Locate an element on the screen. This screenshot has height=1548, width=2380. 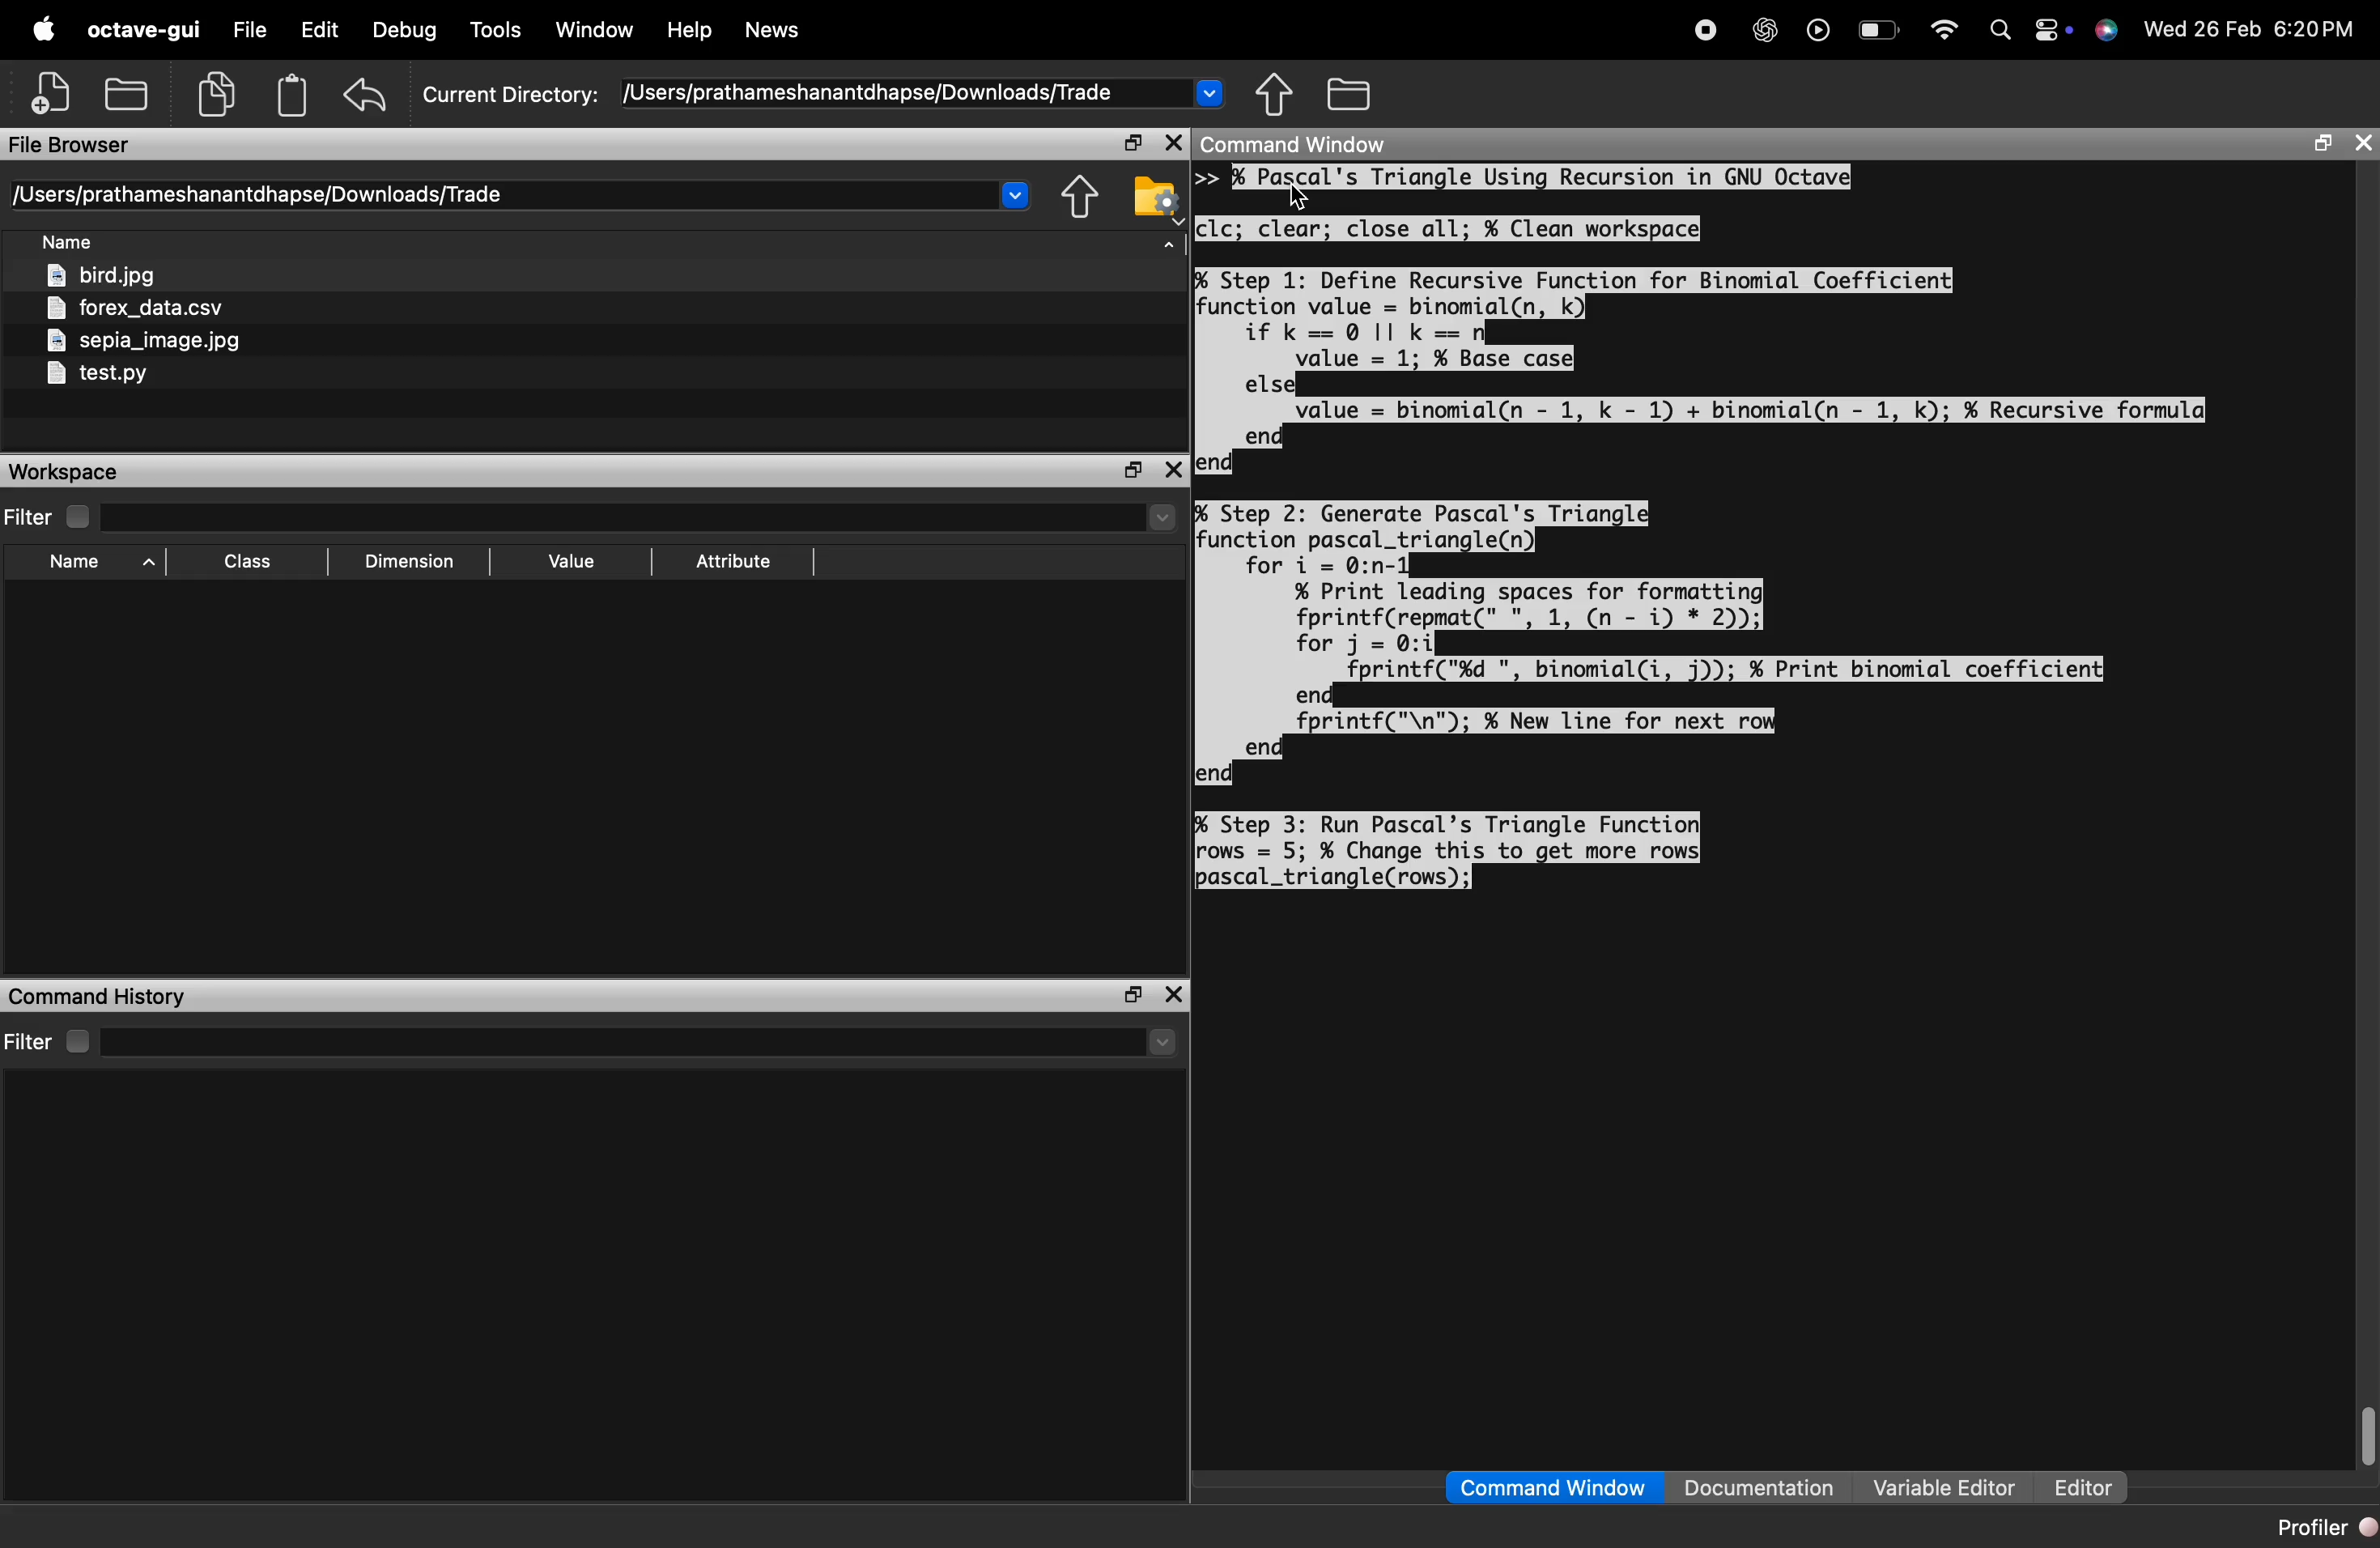
close is located at coordinates (1175, 996).